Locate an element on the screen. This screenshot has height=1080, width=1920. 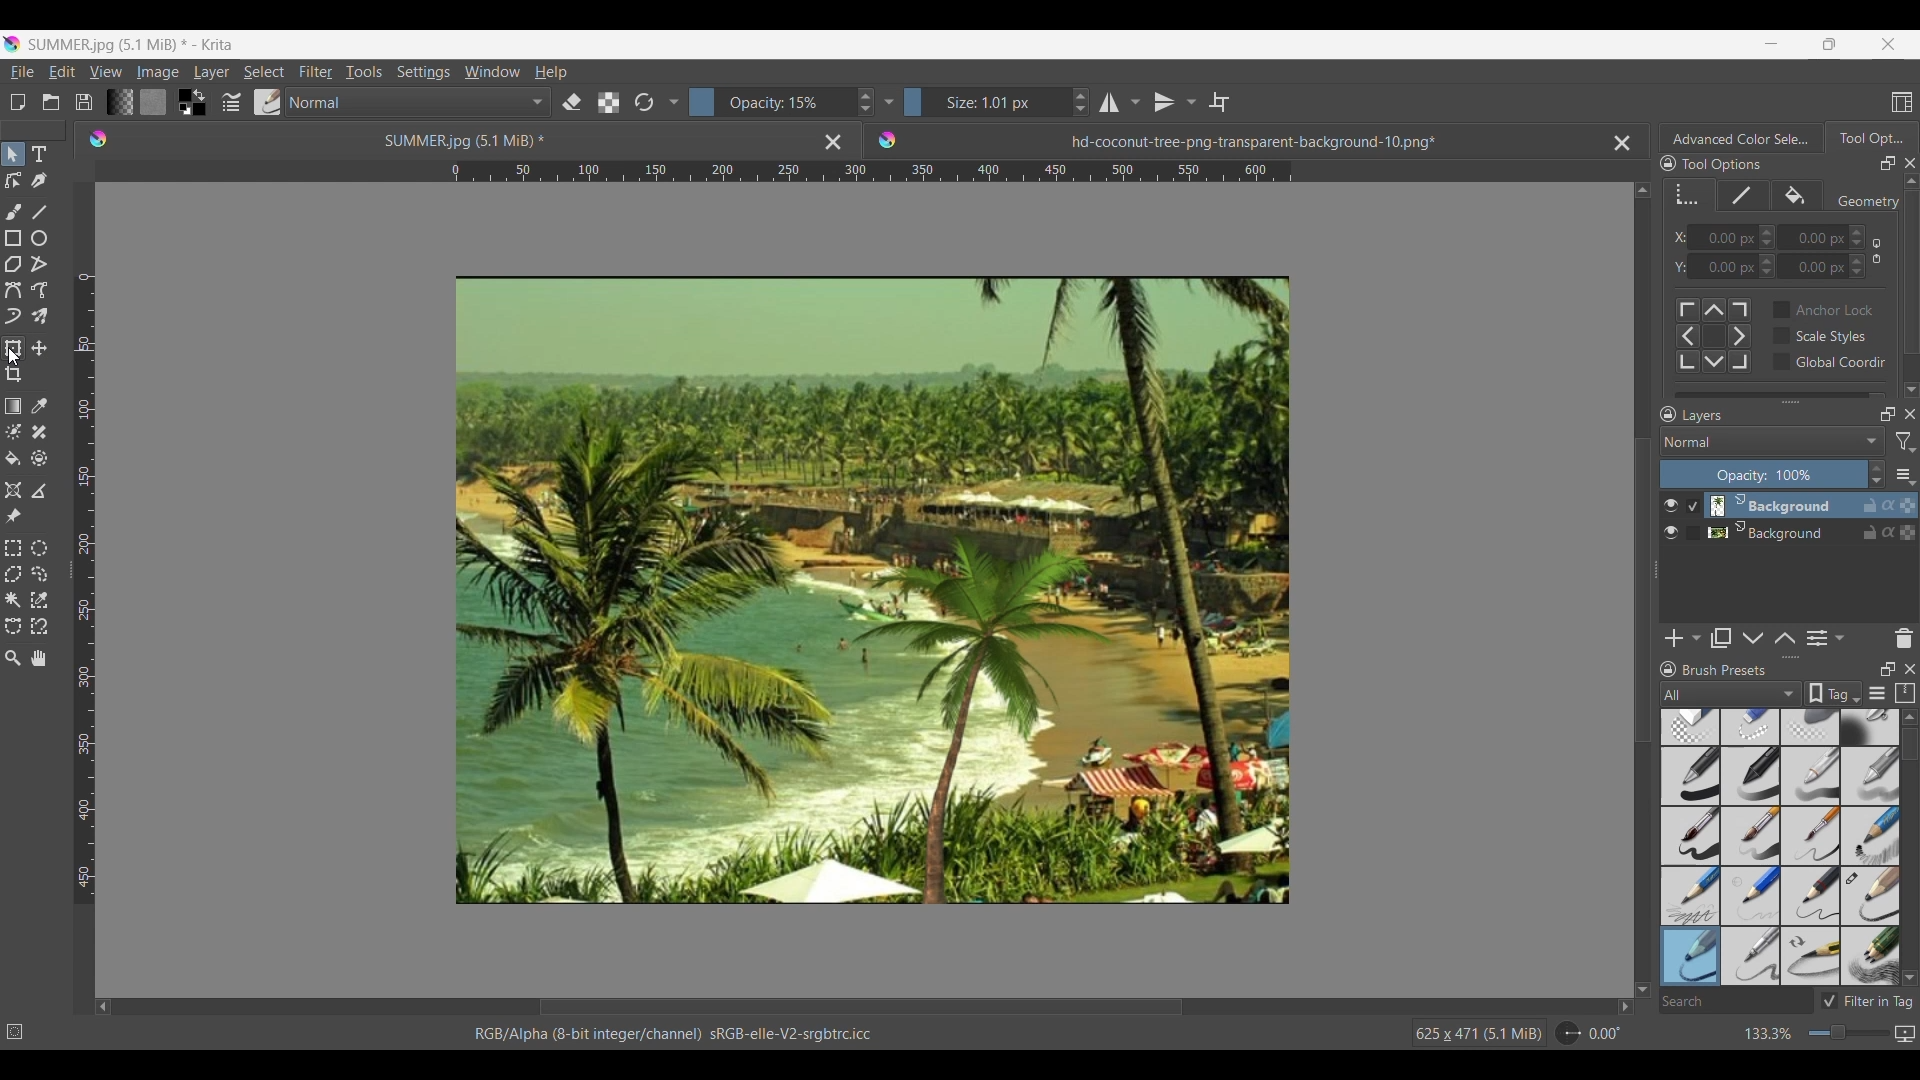
Zoom tool is located at coordinates (13, 658).